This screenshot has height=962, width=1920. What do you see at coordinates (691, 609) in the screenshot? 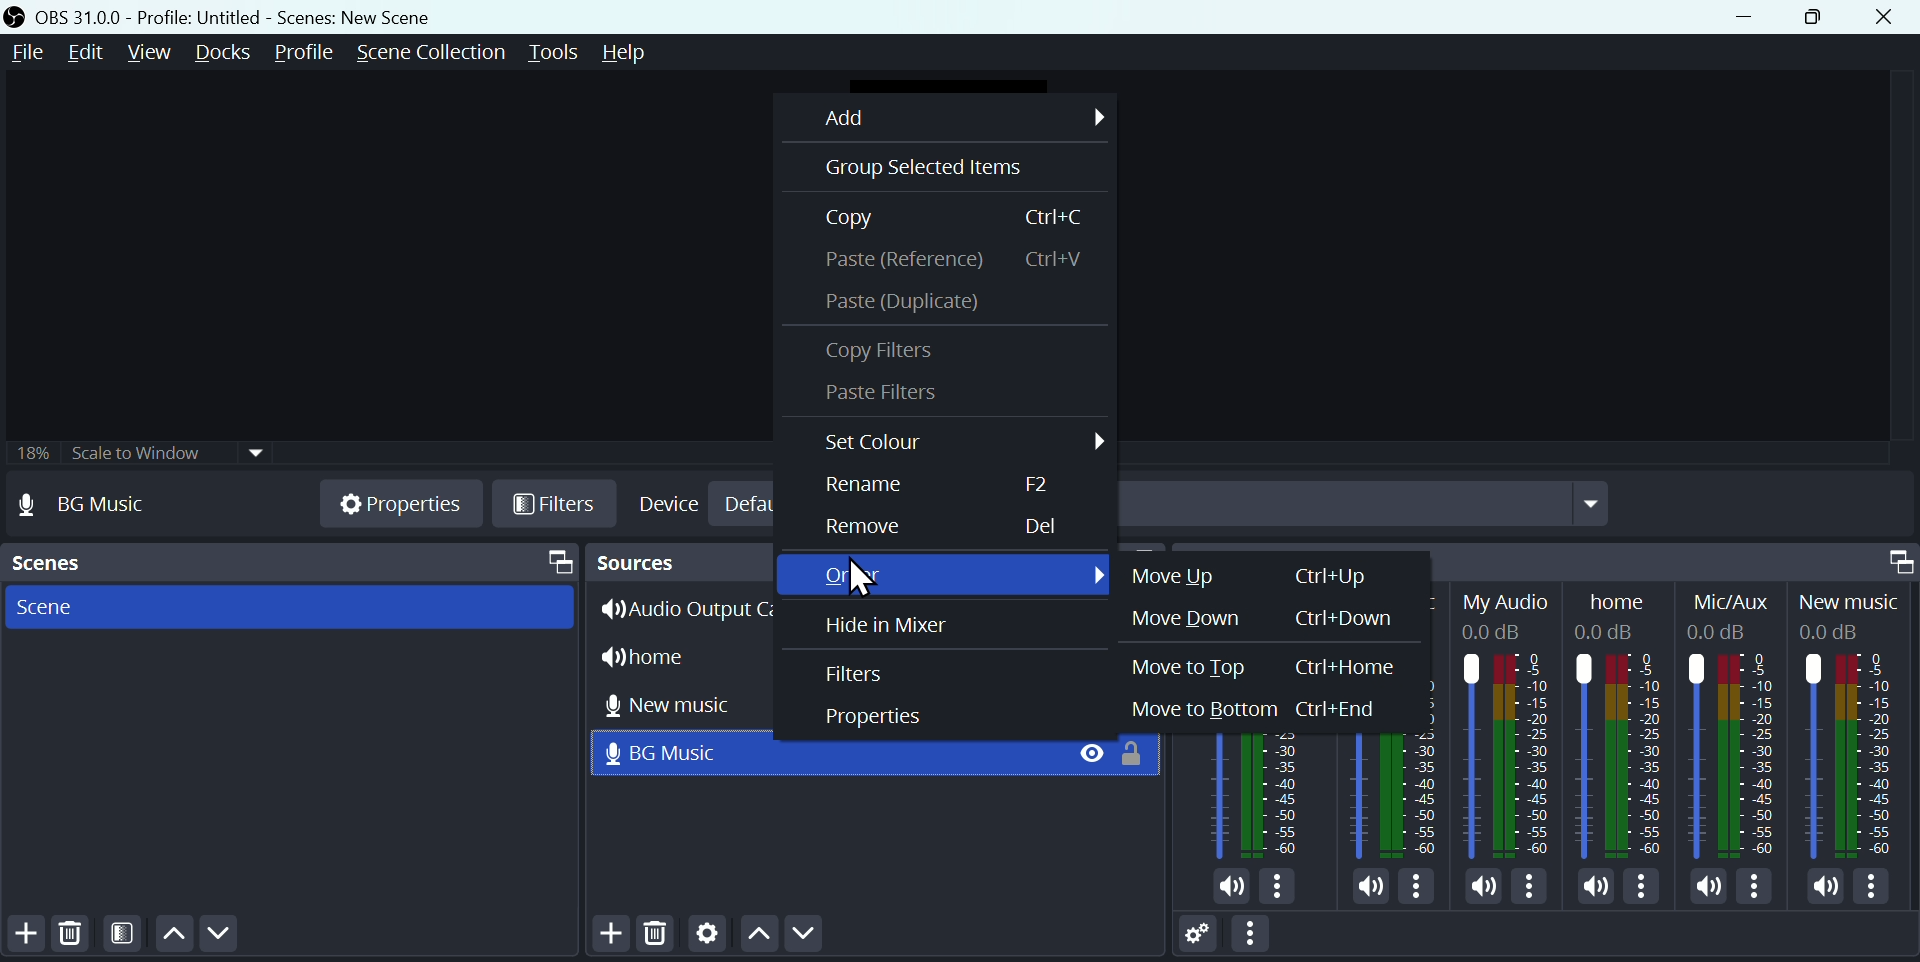
I see `Audio output capture` at bounding box center [691, 609].